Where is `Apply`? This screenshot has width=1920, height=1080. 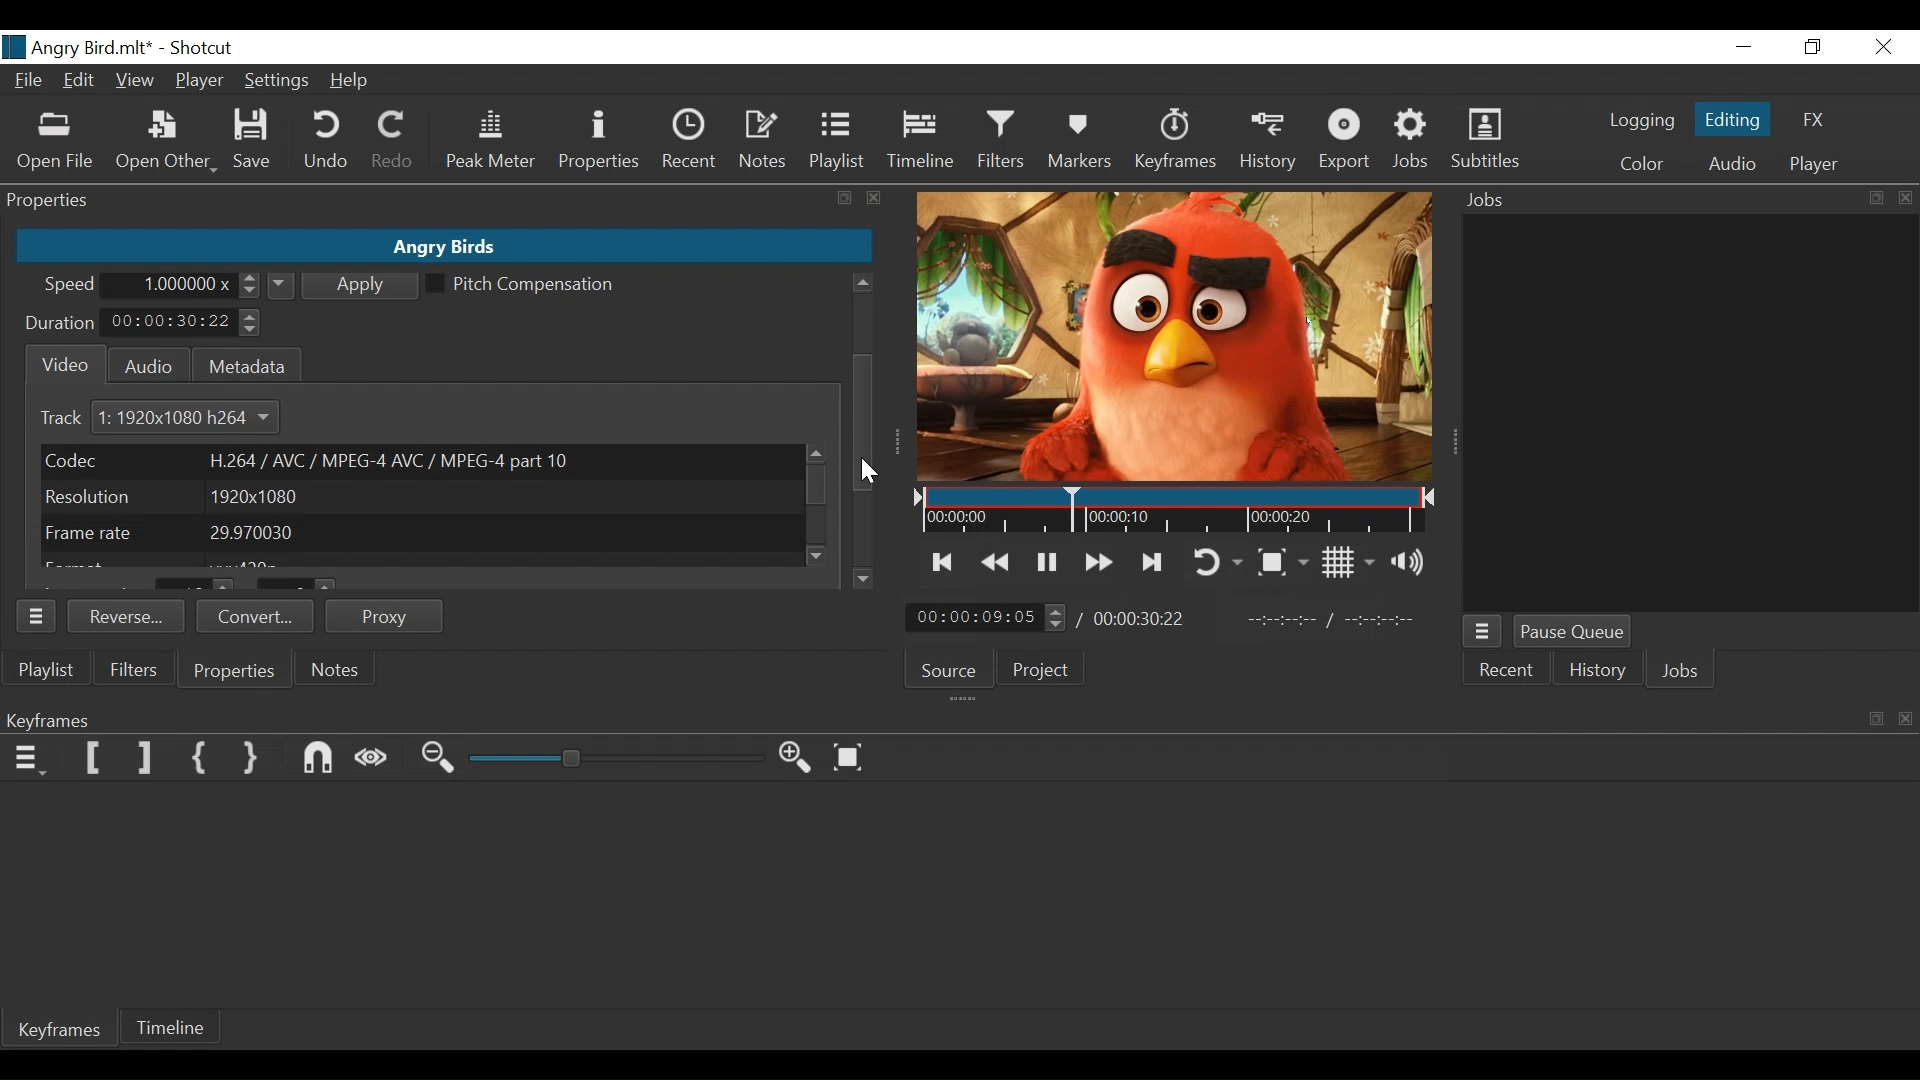
Apply is located at coordinates (345, 284).